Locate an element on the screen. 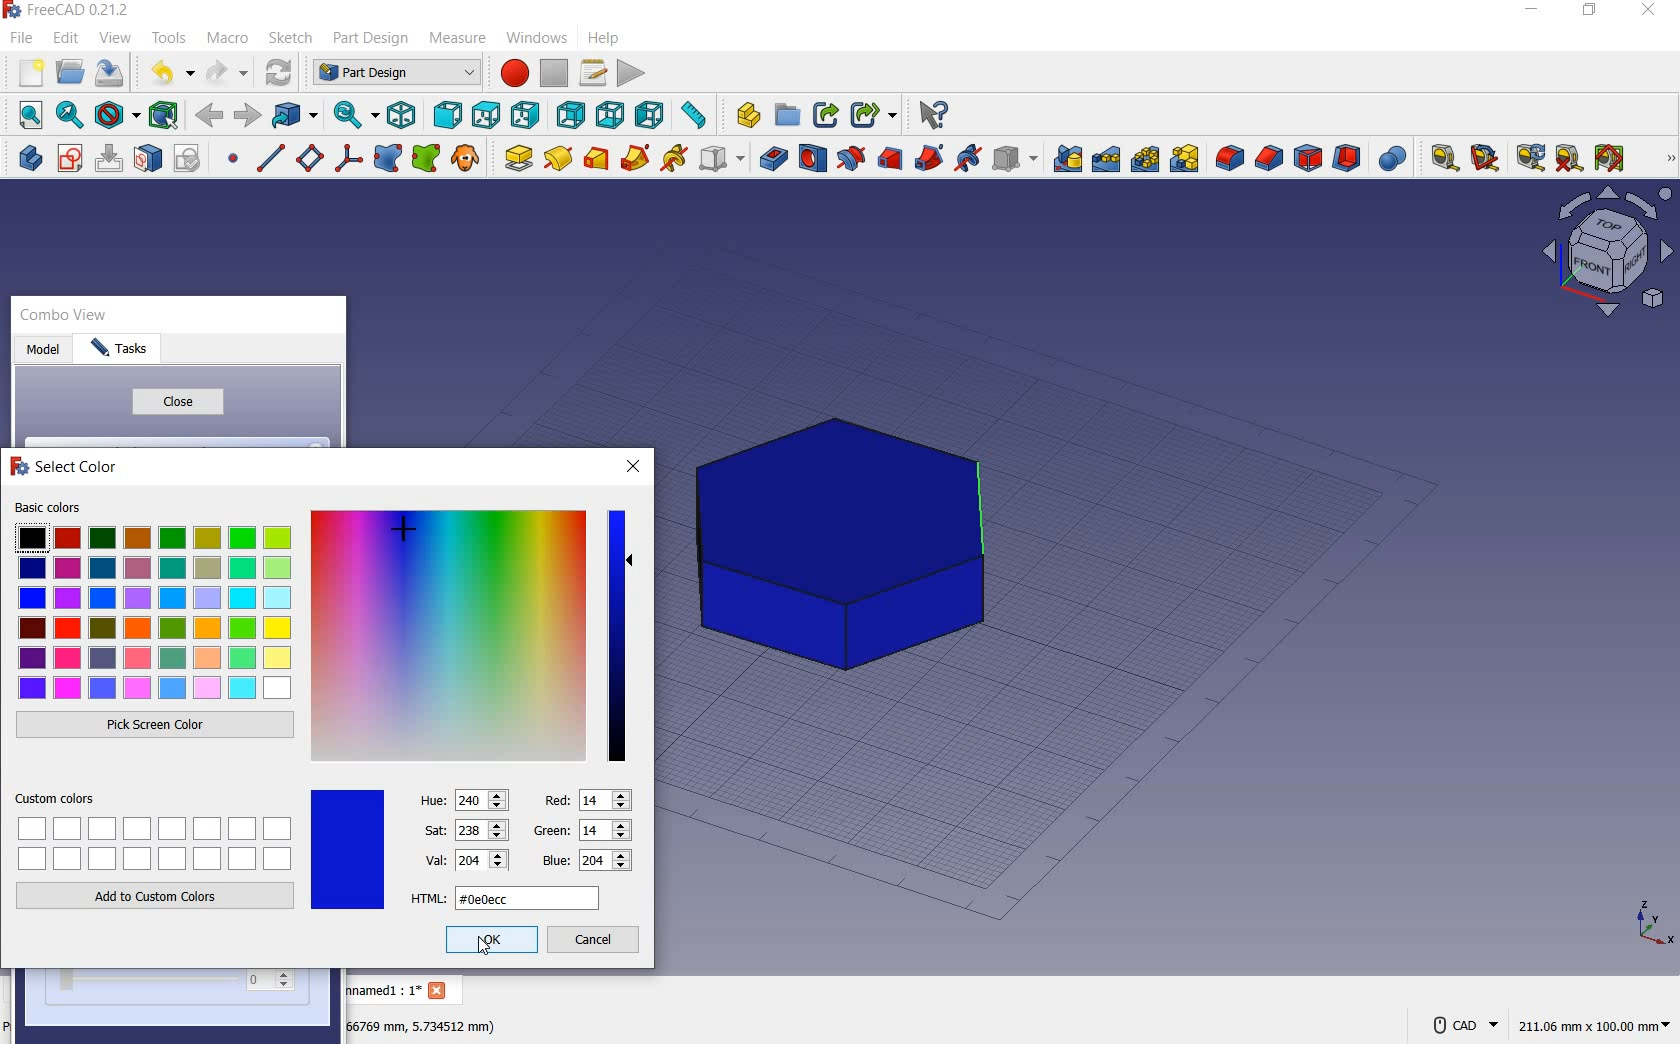 This screenshot has width=1680, height=1044. Toggle all is located at coordinates (1613, 160).